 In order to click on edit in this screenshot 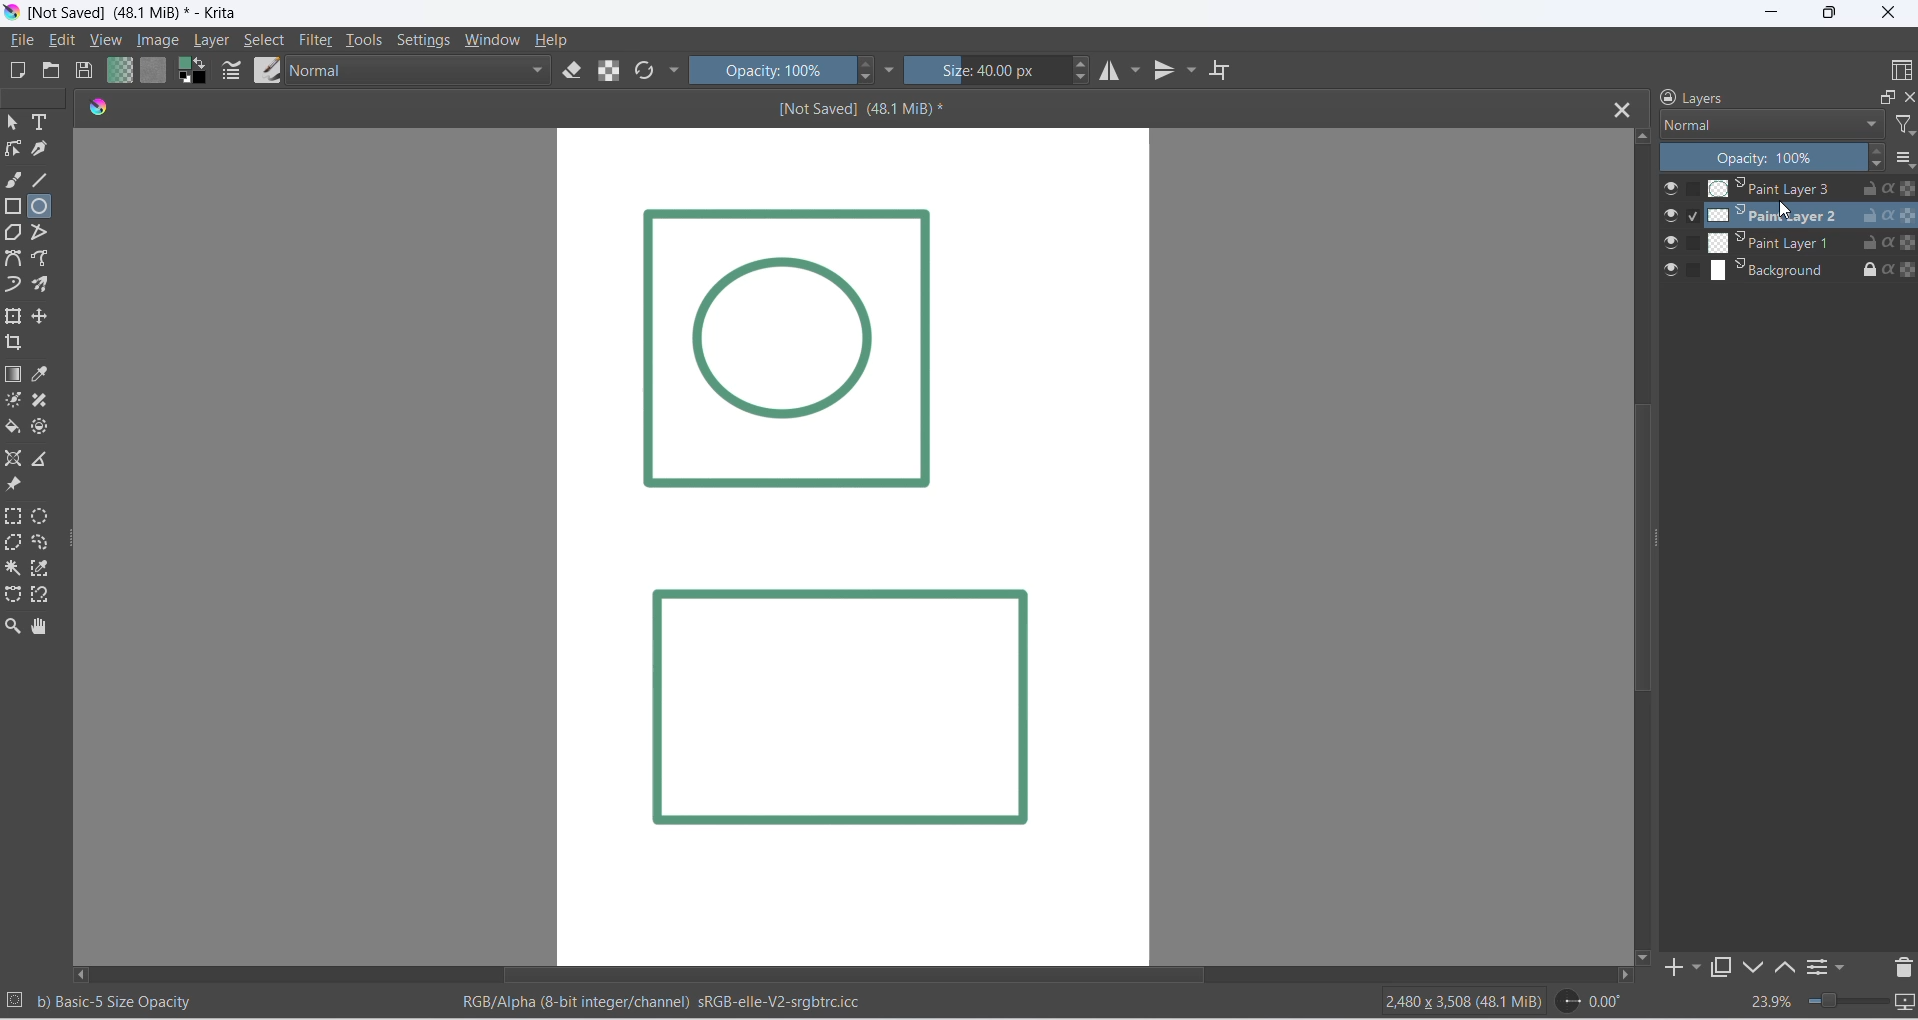, I will do `click(61, 41)`.